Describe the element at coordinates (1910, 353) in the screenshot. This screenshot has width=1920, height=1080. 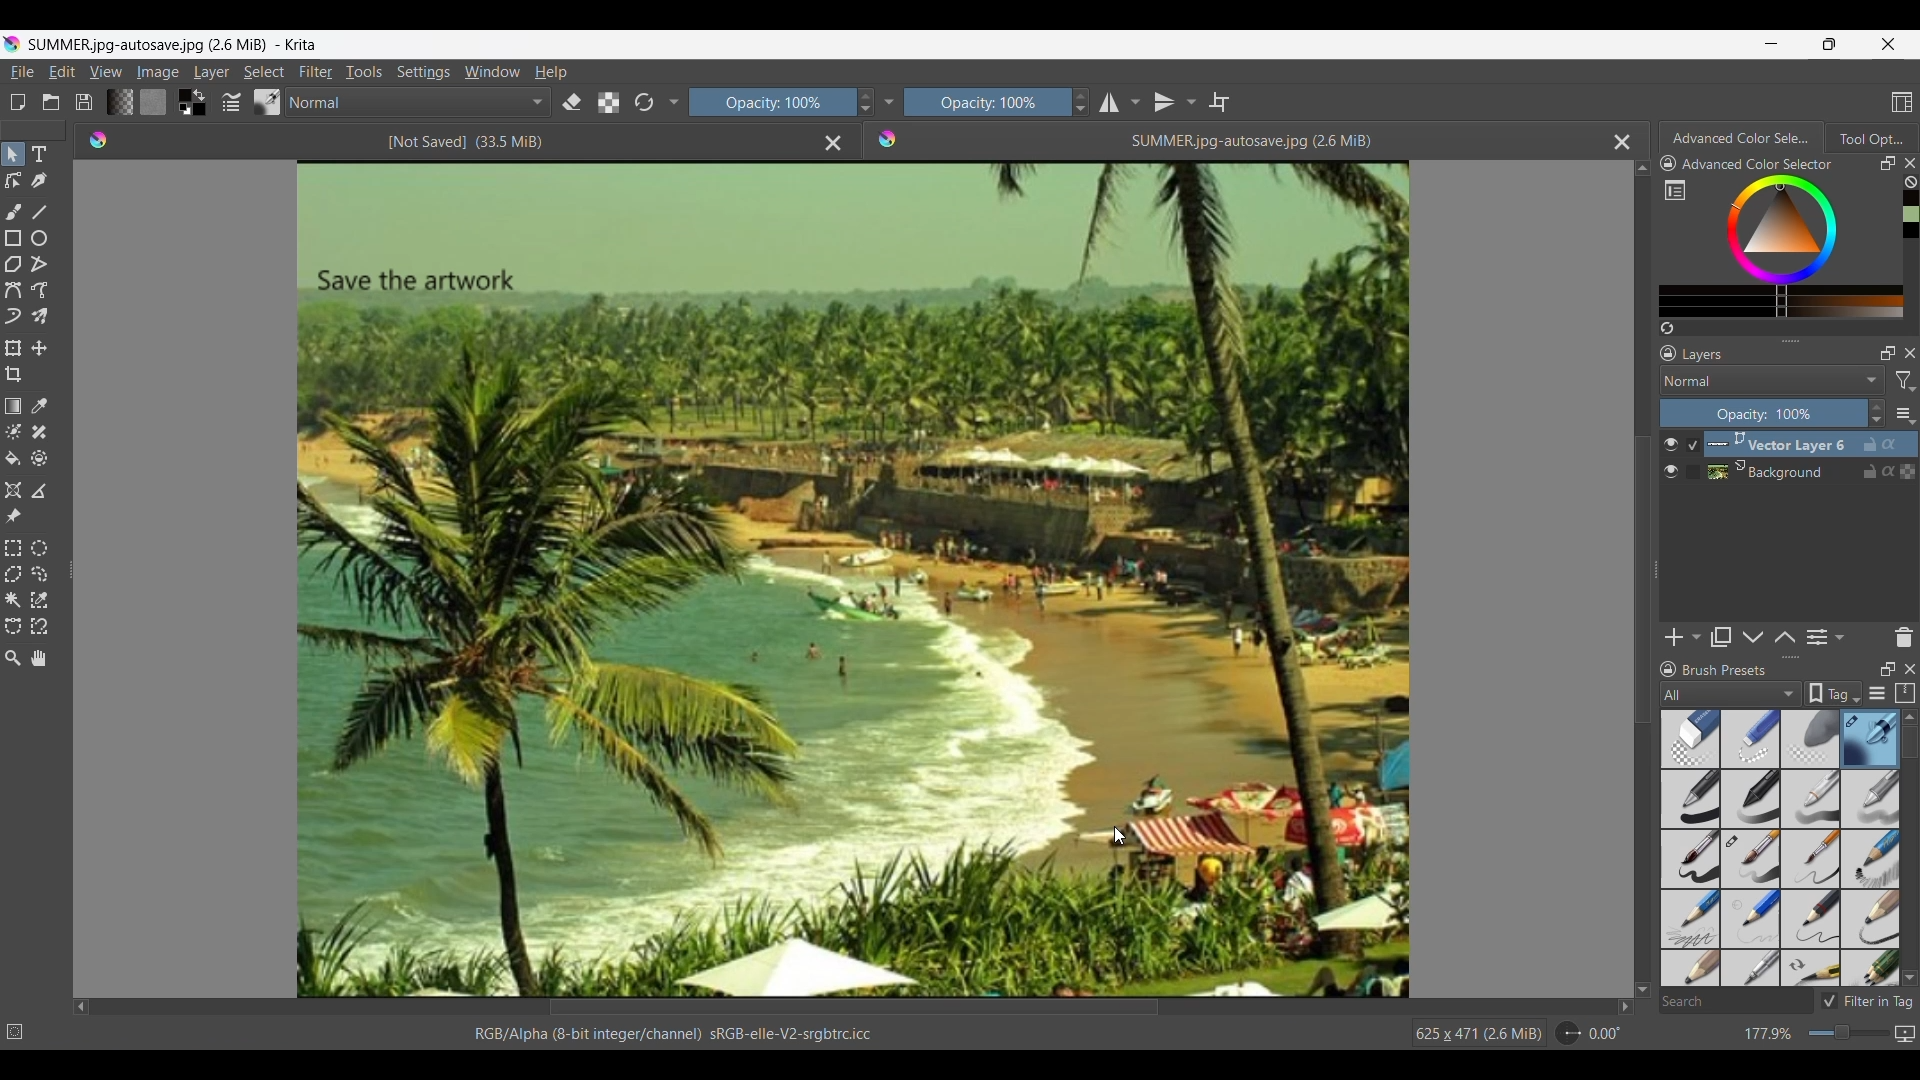
I see `Close Layers` at that location.